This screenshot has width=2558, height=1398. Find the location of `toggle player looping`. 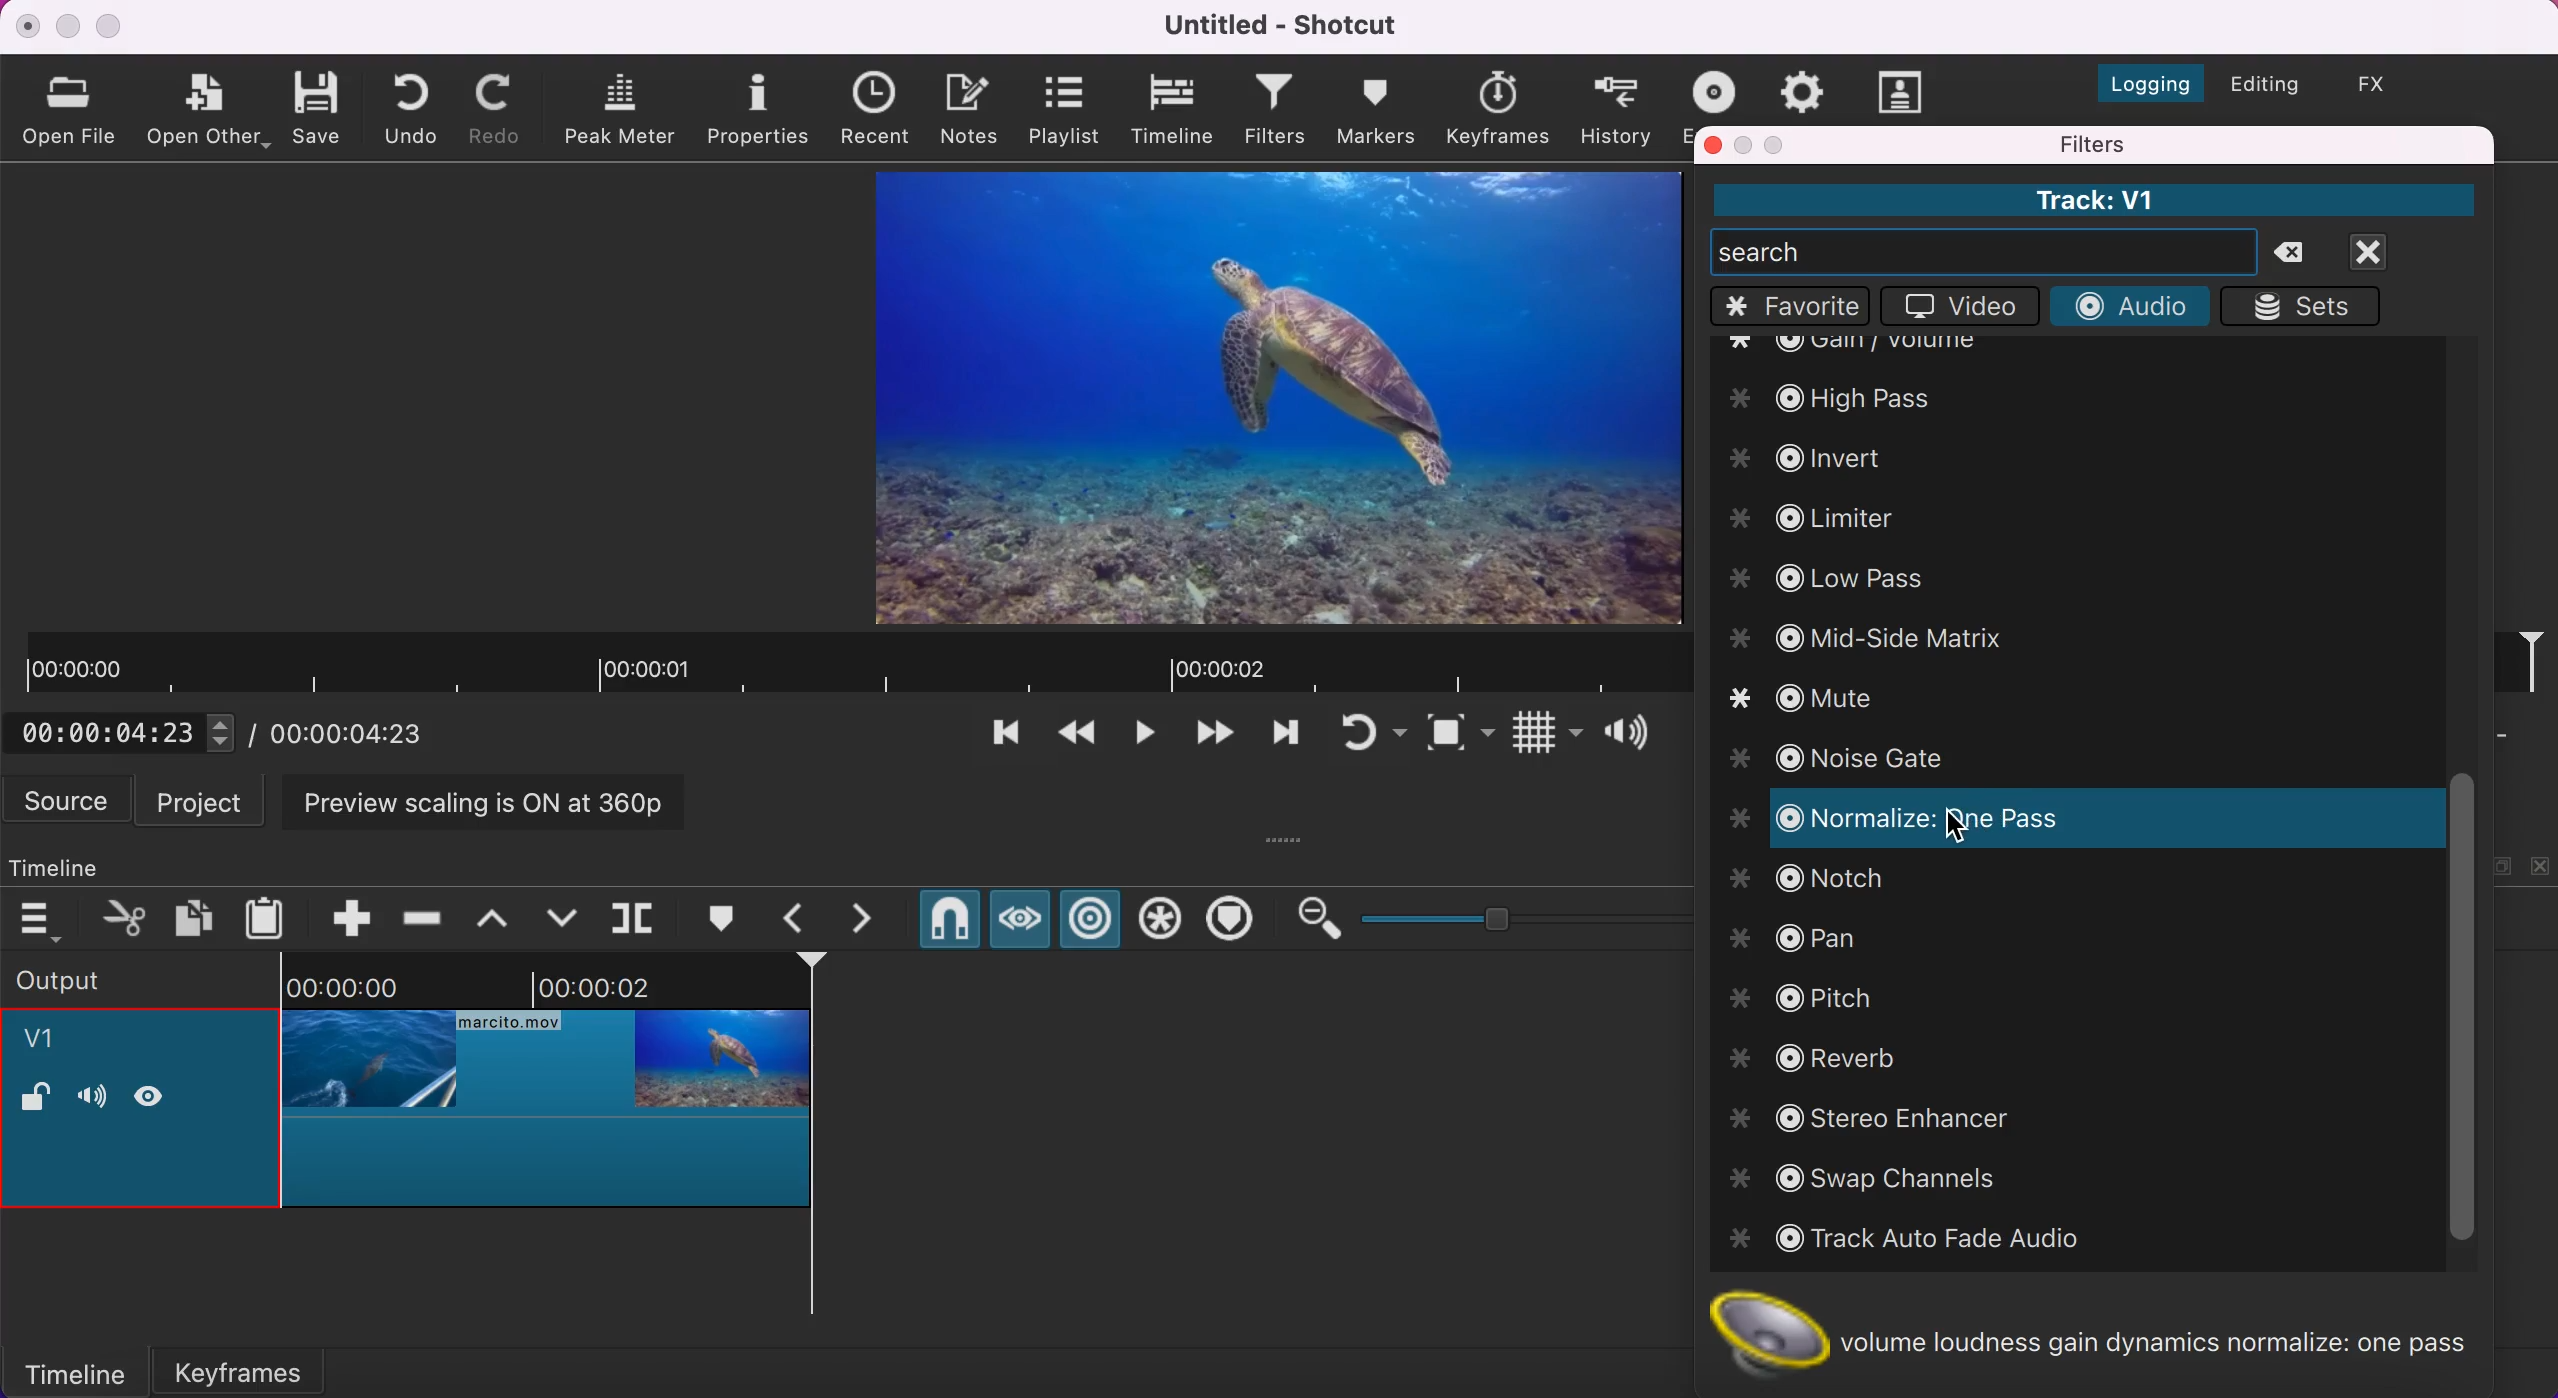

toggle player looping is located at coordinates (1370, 736).